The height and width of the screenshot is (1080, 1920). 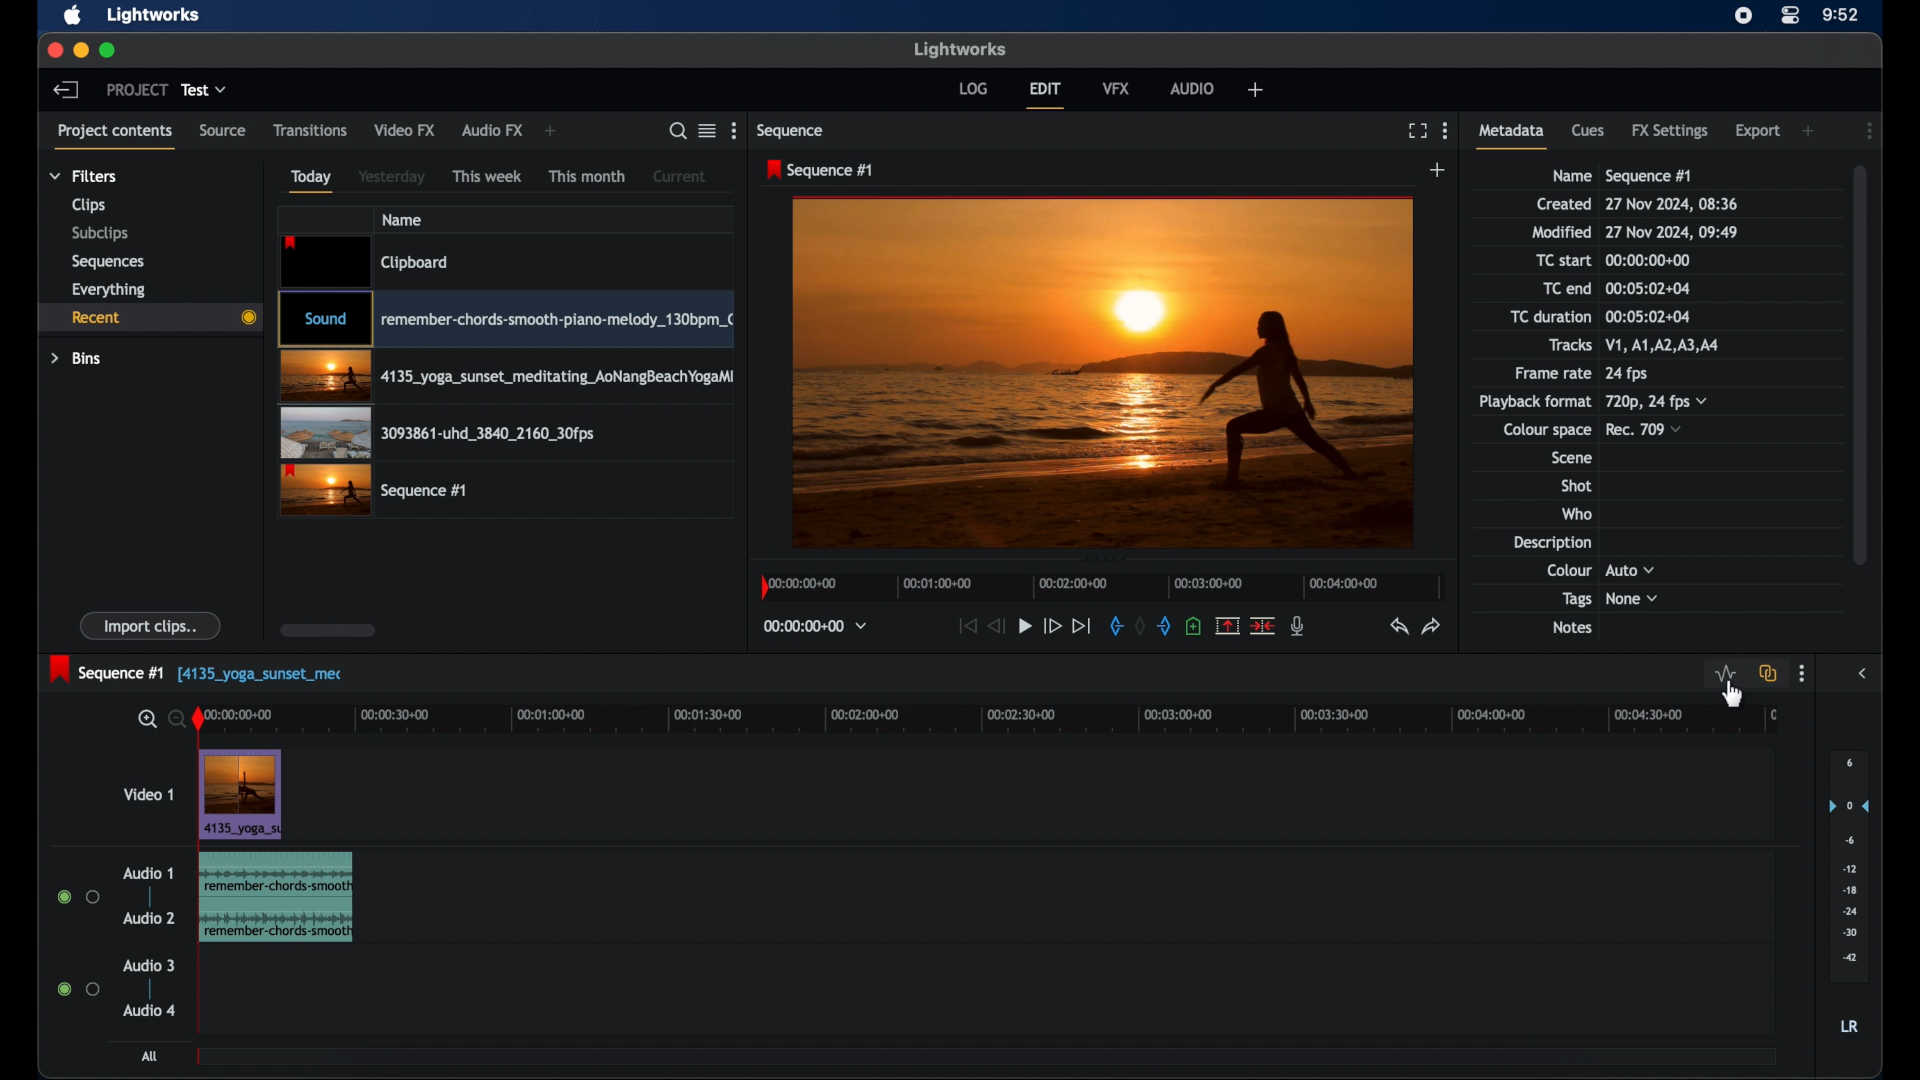 I want to click on this month, so click(x=588, y=177).